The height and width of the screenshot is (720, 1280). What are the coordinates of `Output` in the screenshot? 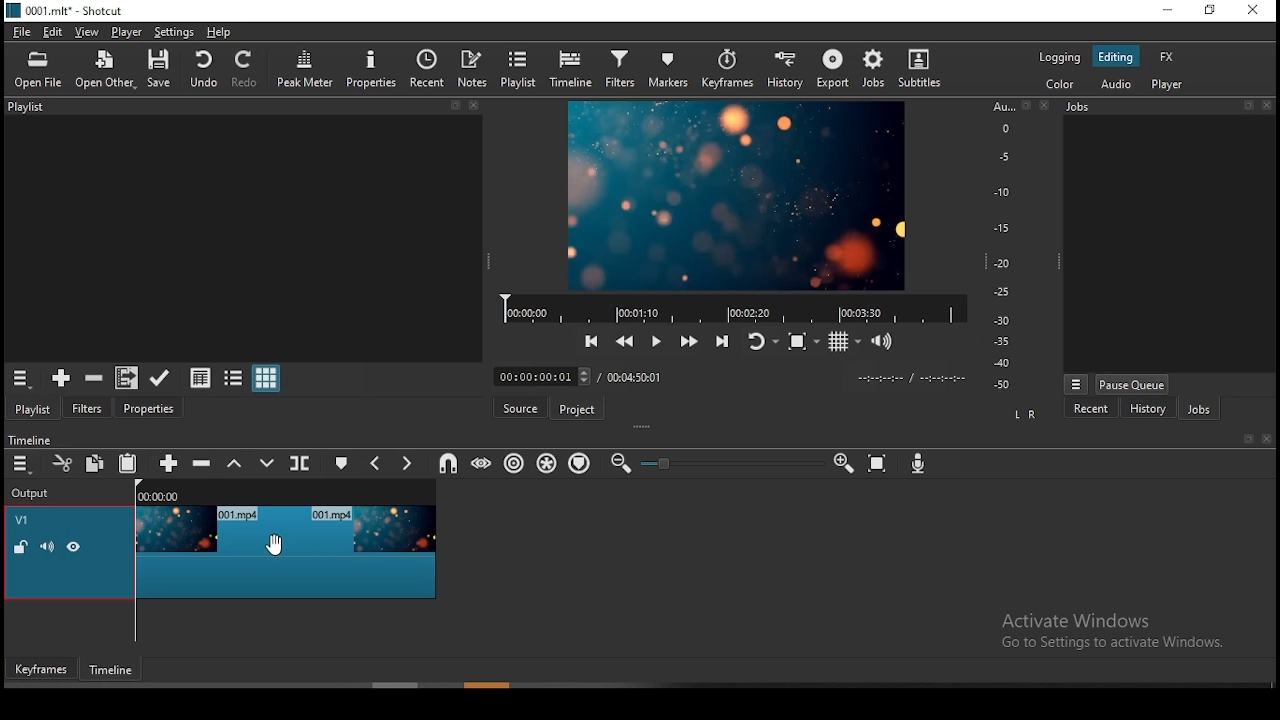 It's located at (34, 493).